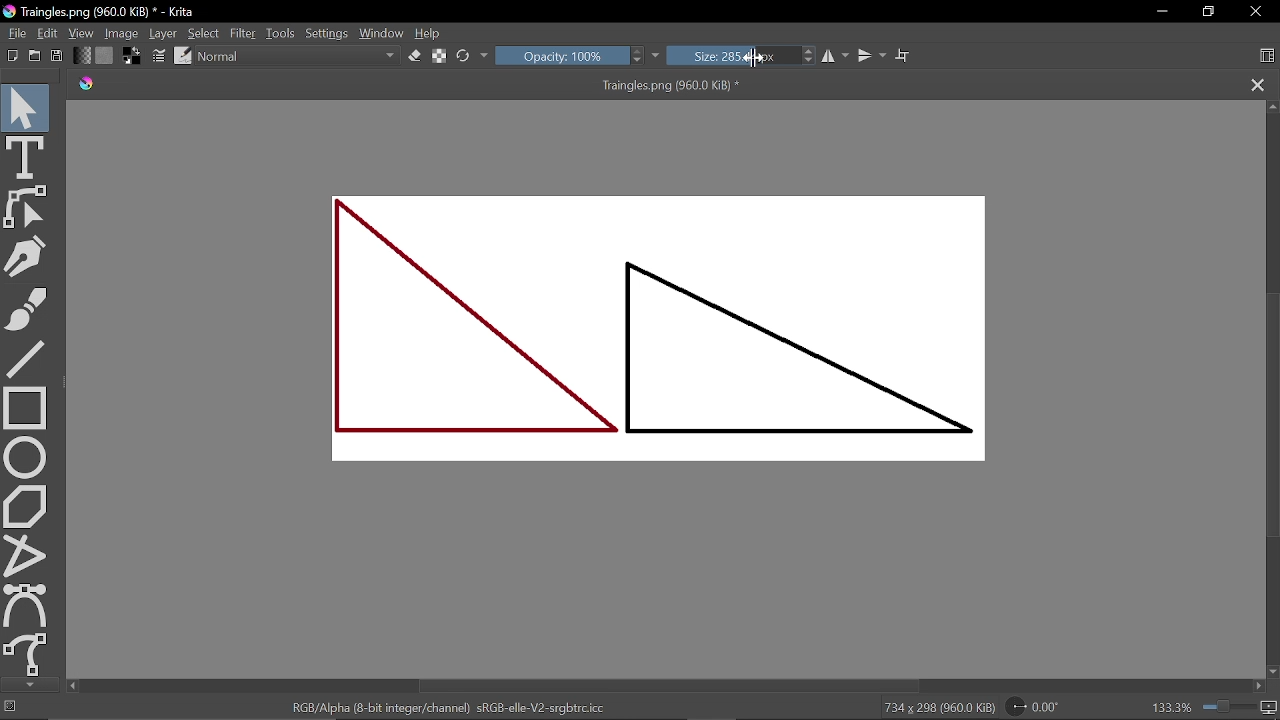 This screenshot has height=720, width=1280. Describe the element at coordinates (82, 56) in the screenshot. I see `Fill gradient` at that location.